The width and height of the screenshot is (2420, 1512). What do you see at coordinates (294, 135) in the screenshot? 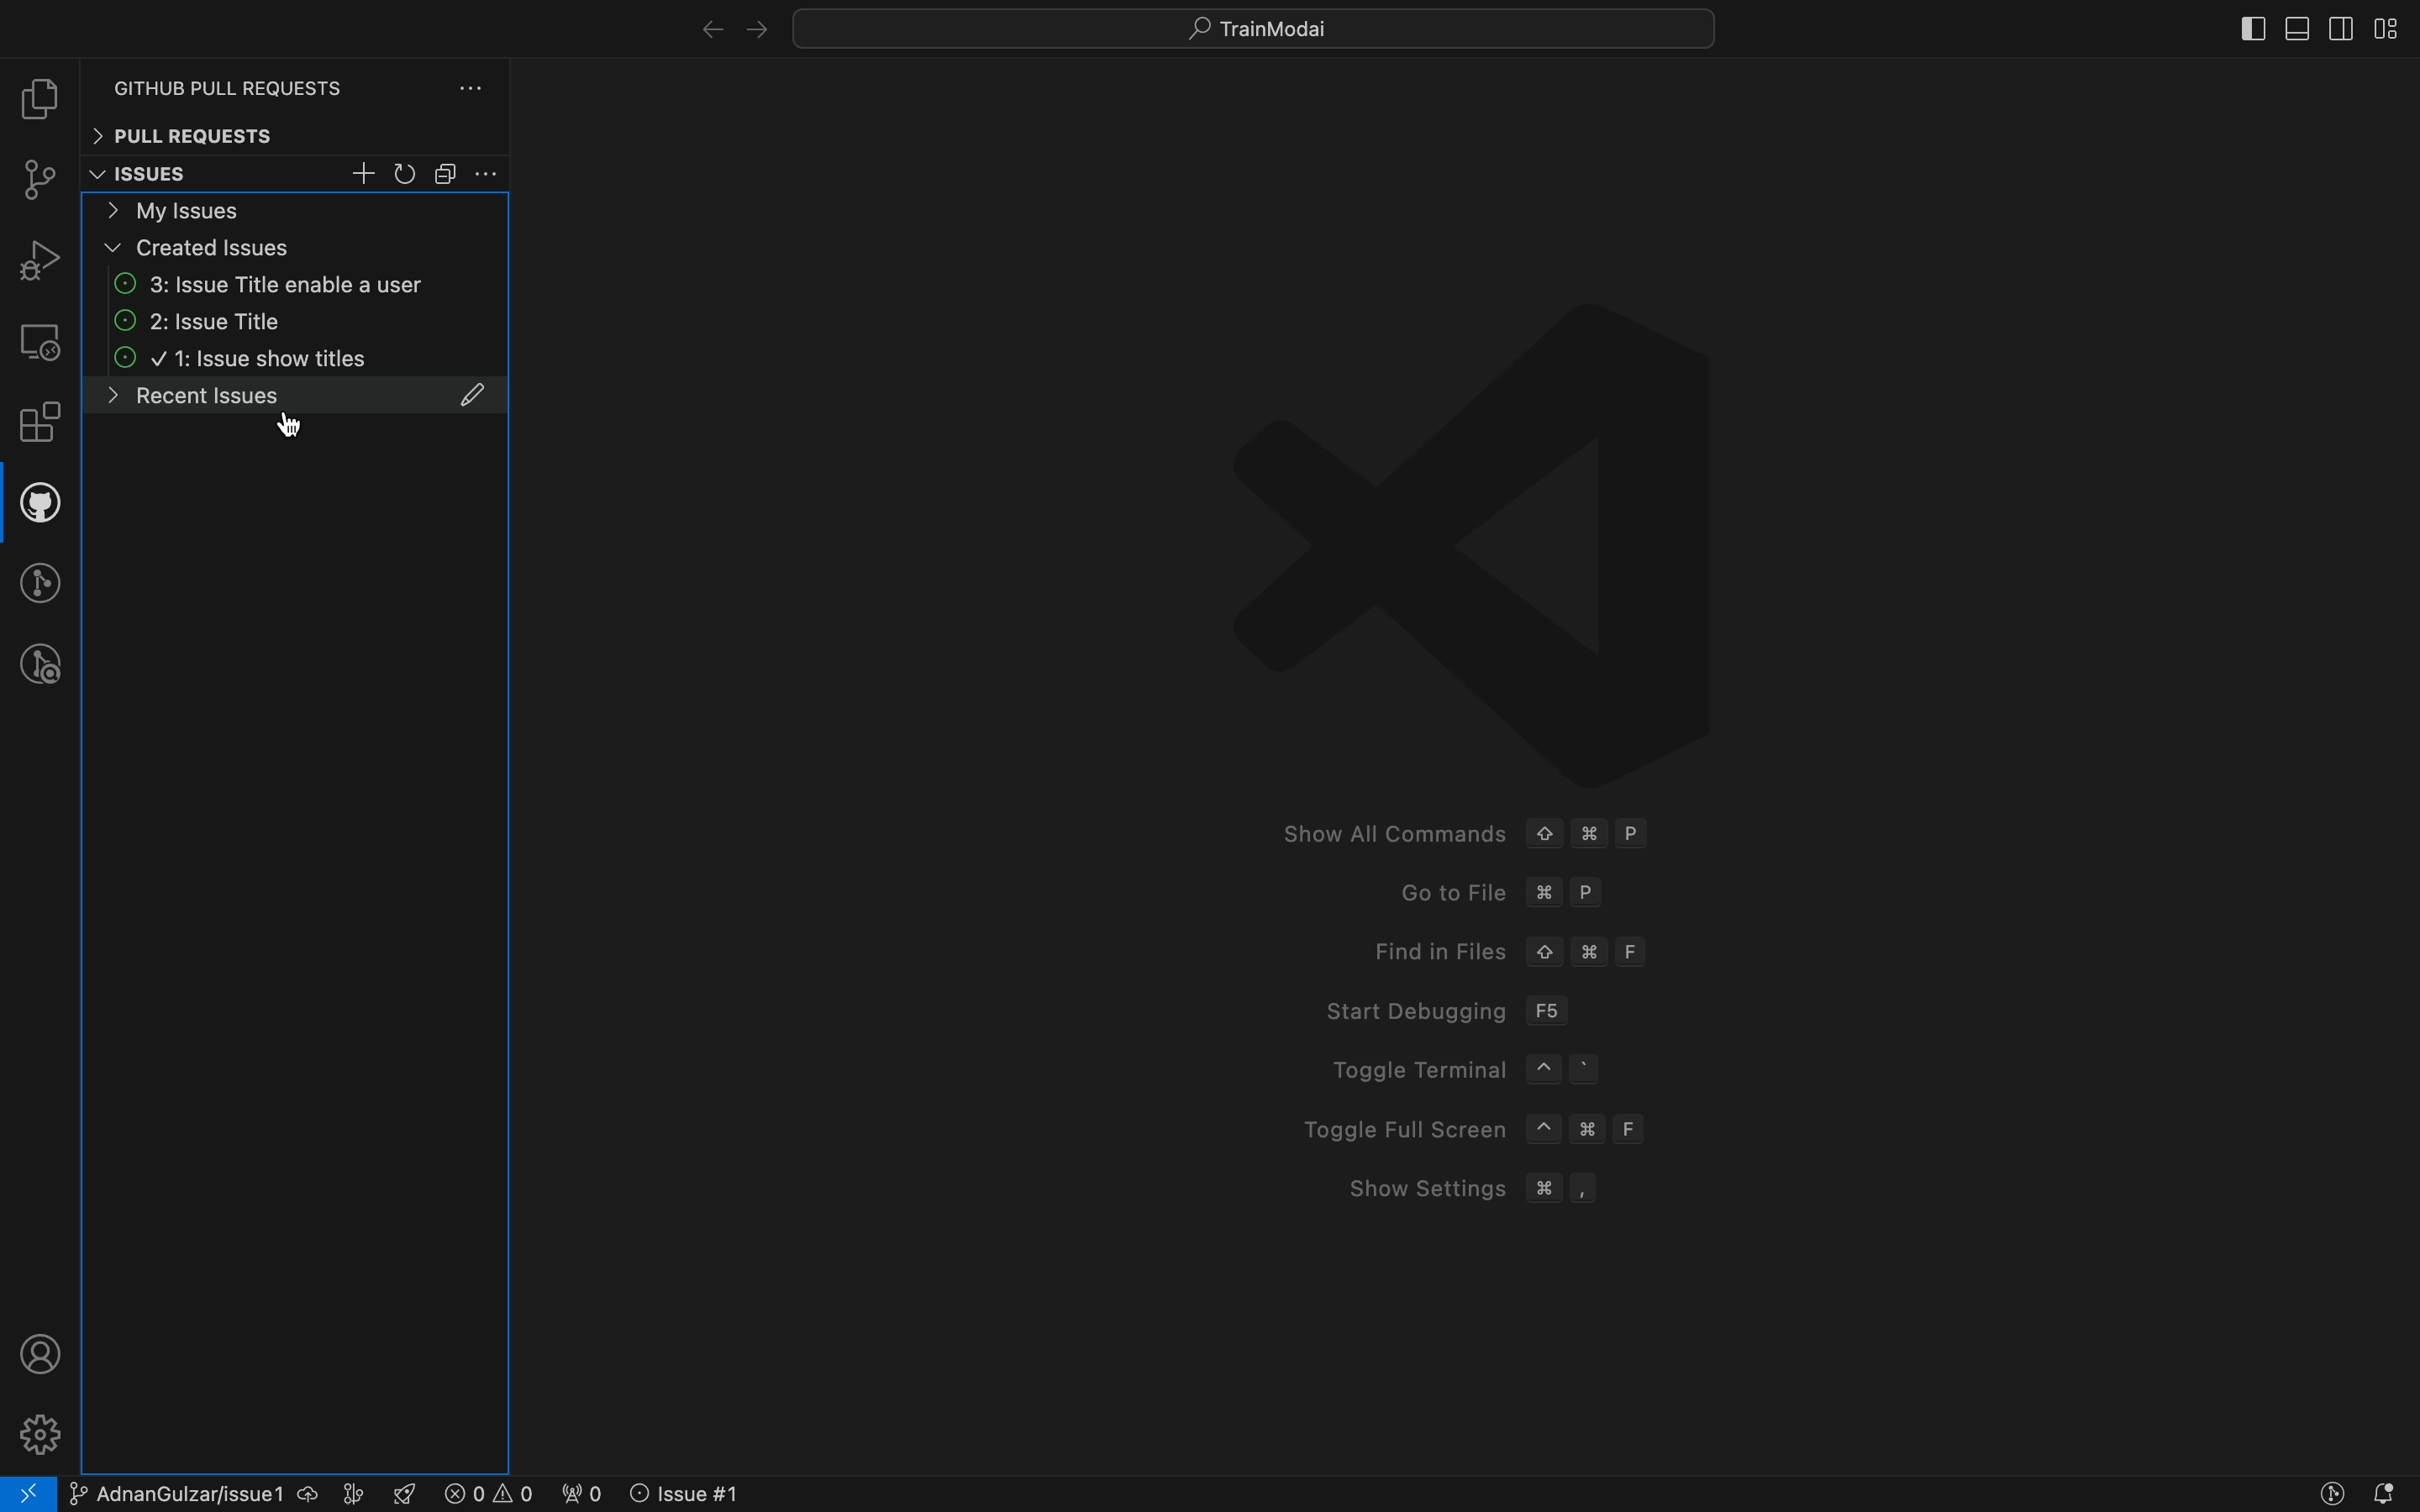
I see `pull requests` at bounding box center [294, 135].